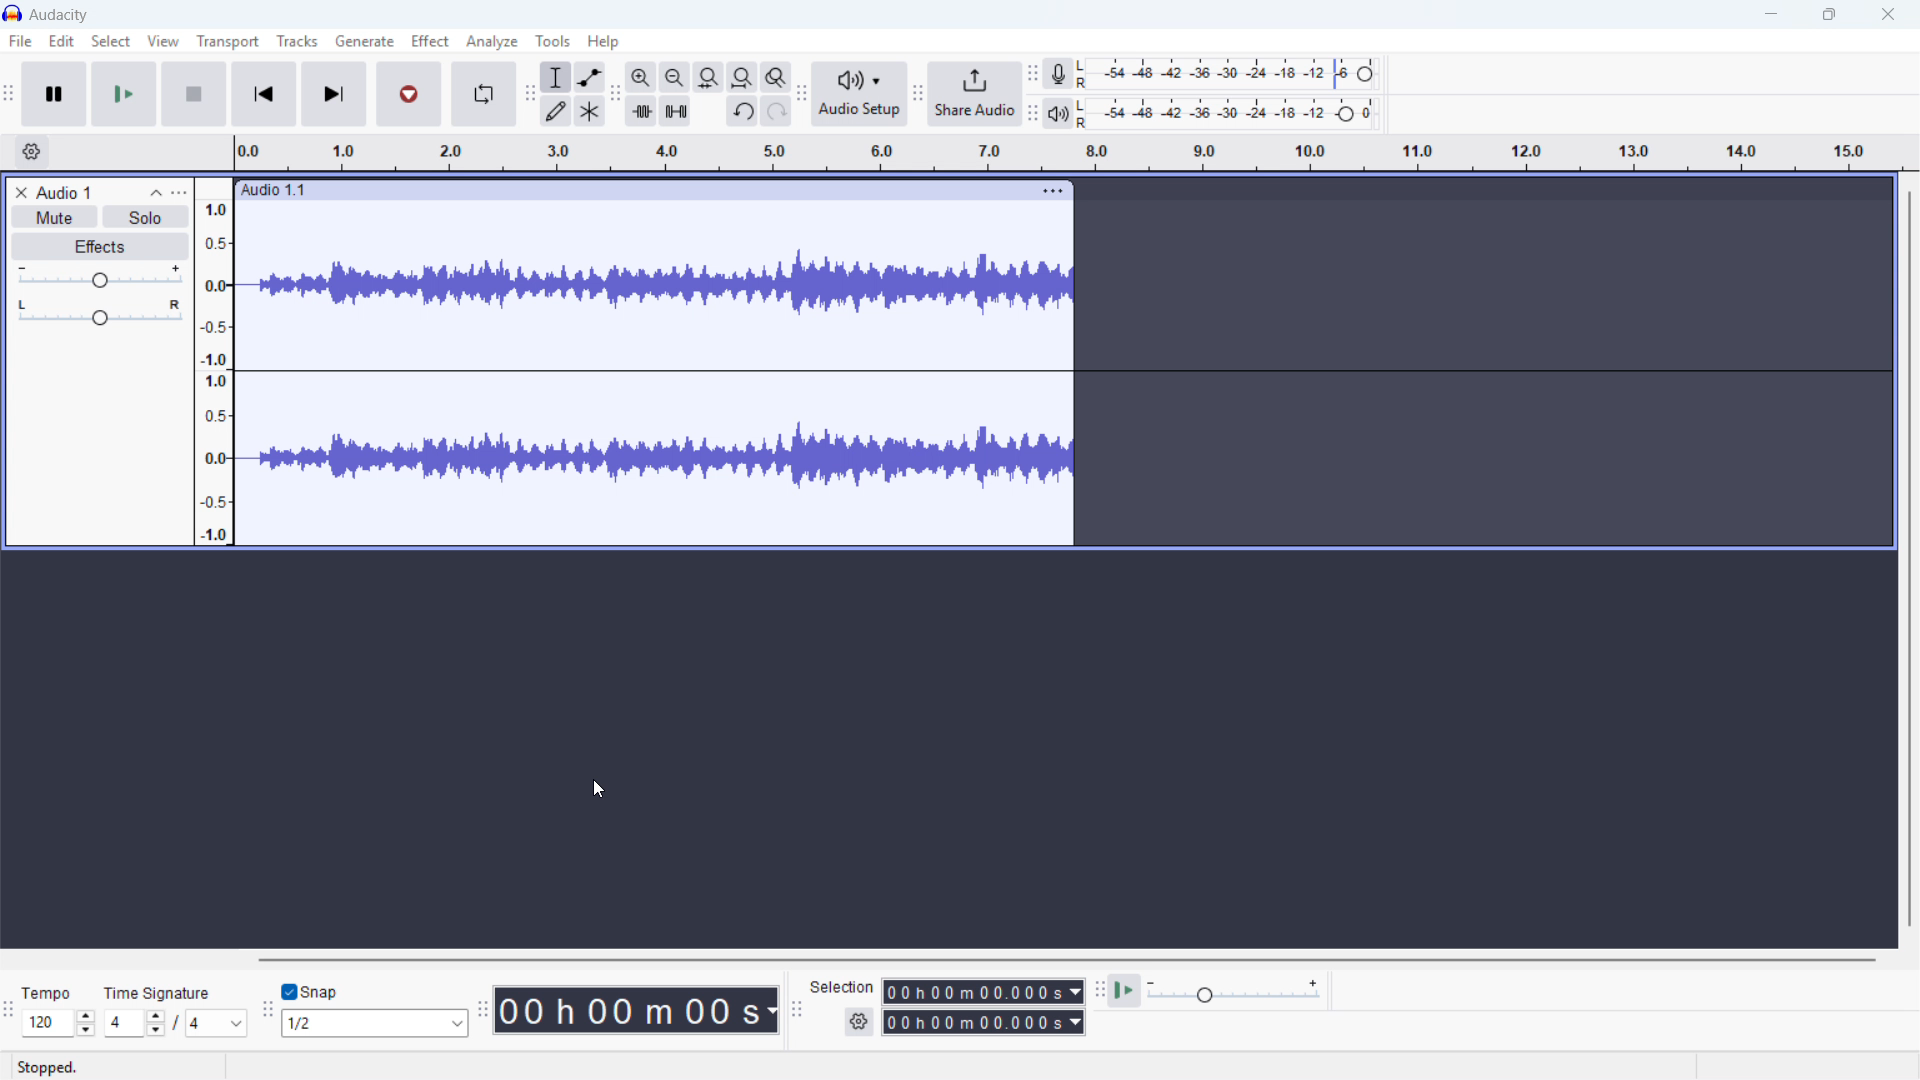 Image resolution: width=1920 pixels, height=1080 pixels. Describe the element at coordinates (658, 458) in the screenshot. I see `Track waveform` at that location.